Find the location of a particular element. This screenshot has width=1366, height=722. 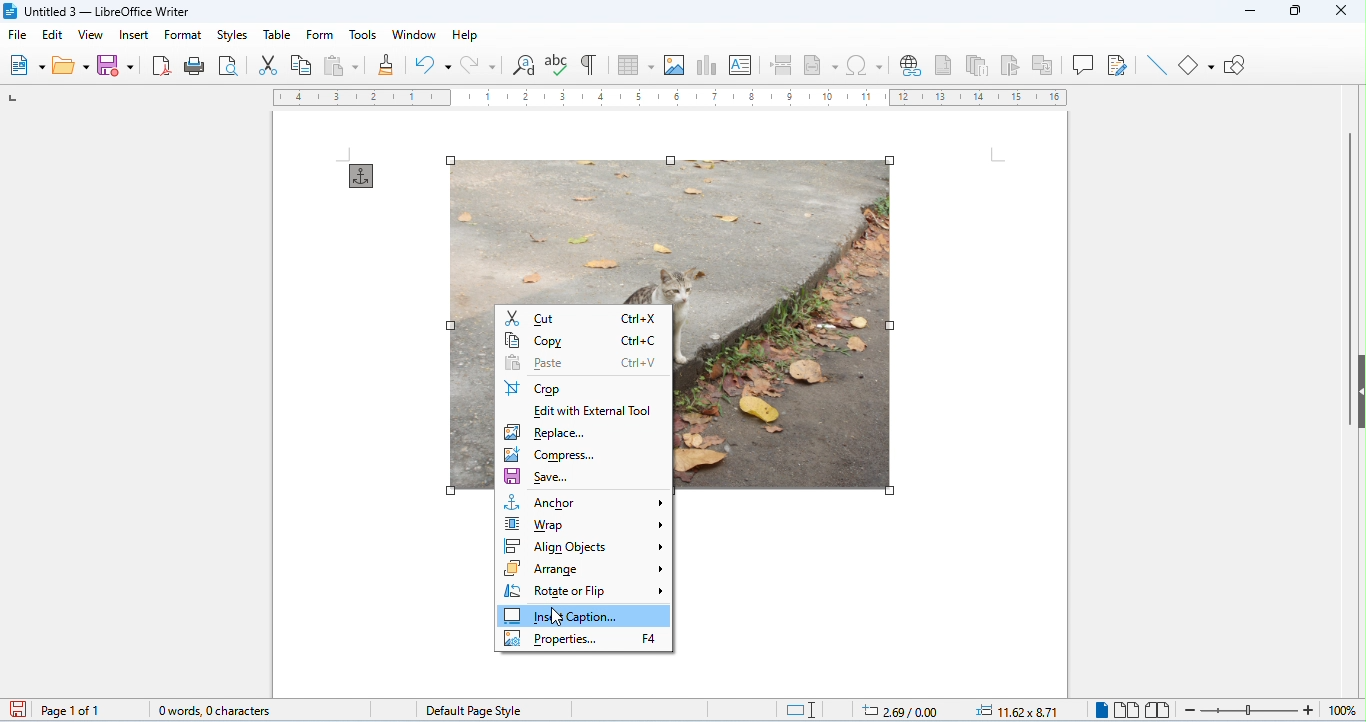

edit is located at coordinates (53, 35).